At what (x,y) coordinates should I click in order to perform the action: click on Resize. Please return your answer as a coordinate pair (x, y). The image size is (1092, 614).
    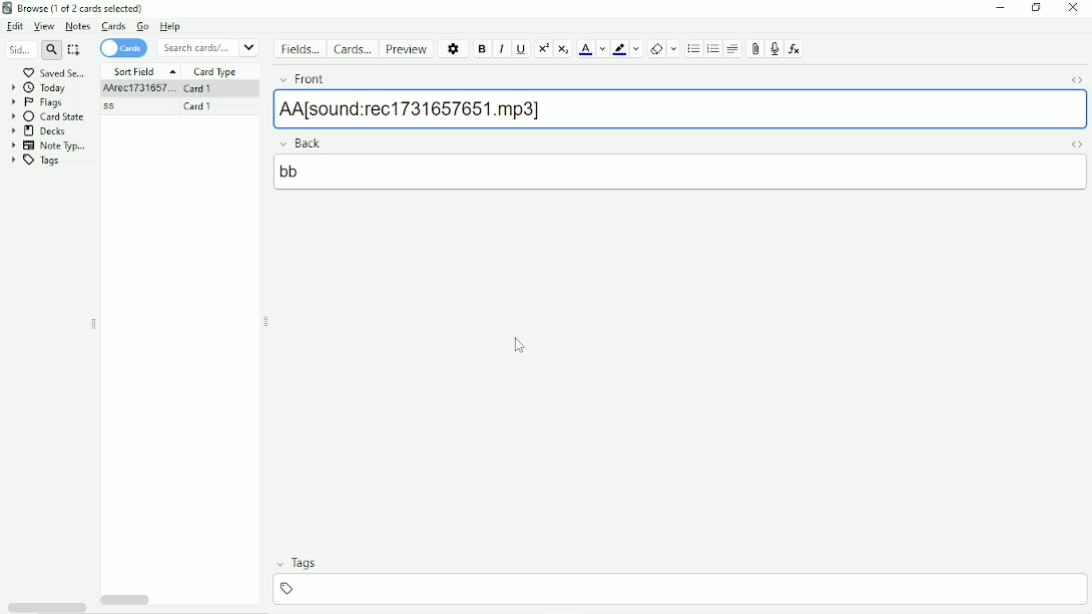
    Looking at the image, I should click on (267, 322).